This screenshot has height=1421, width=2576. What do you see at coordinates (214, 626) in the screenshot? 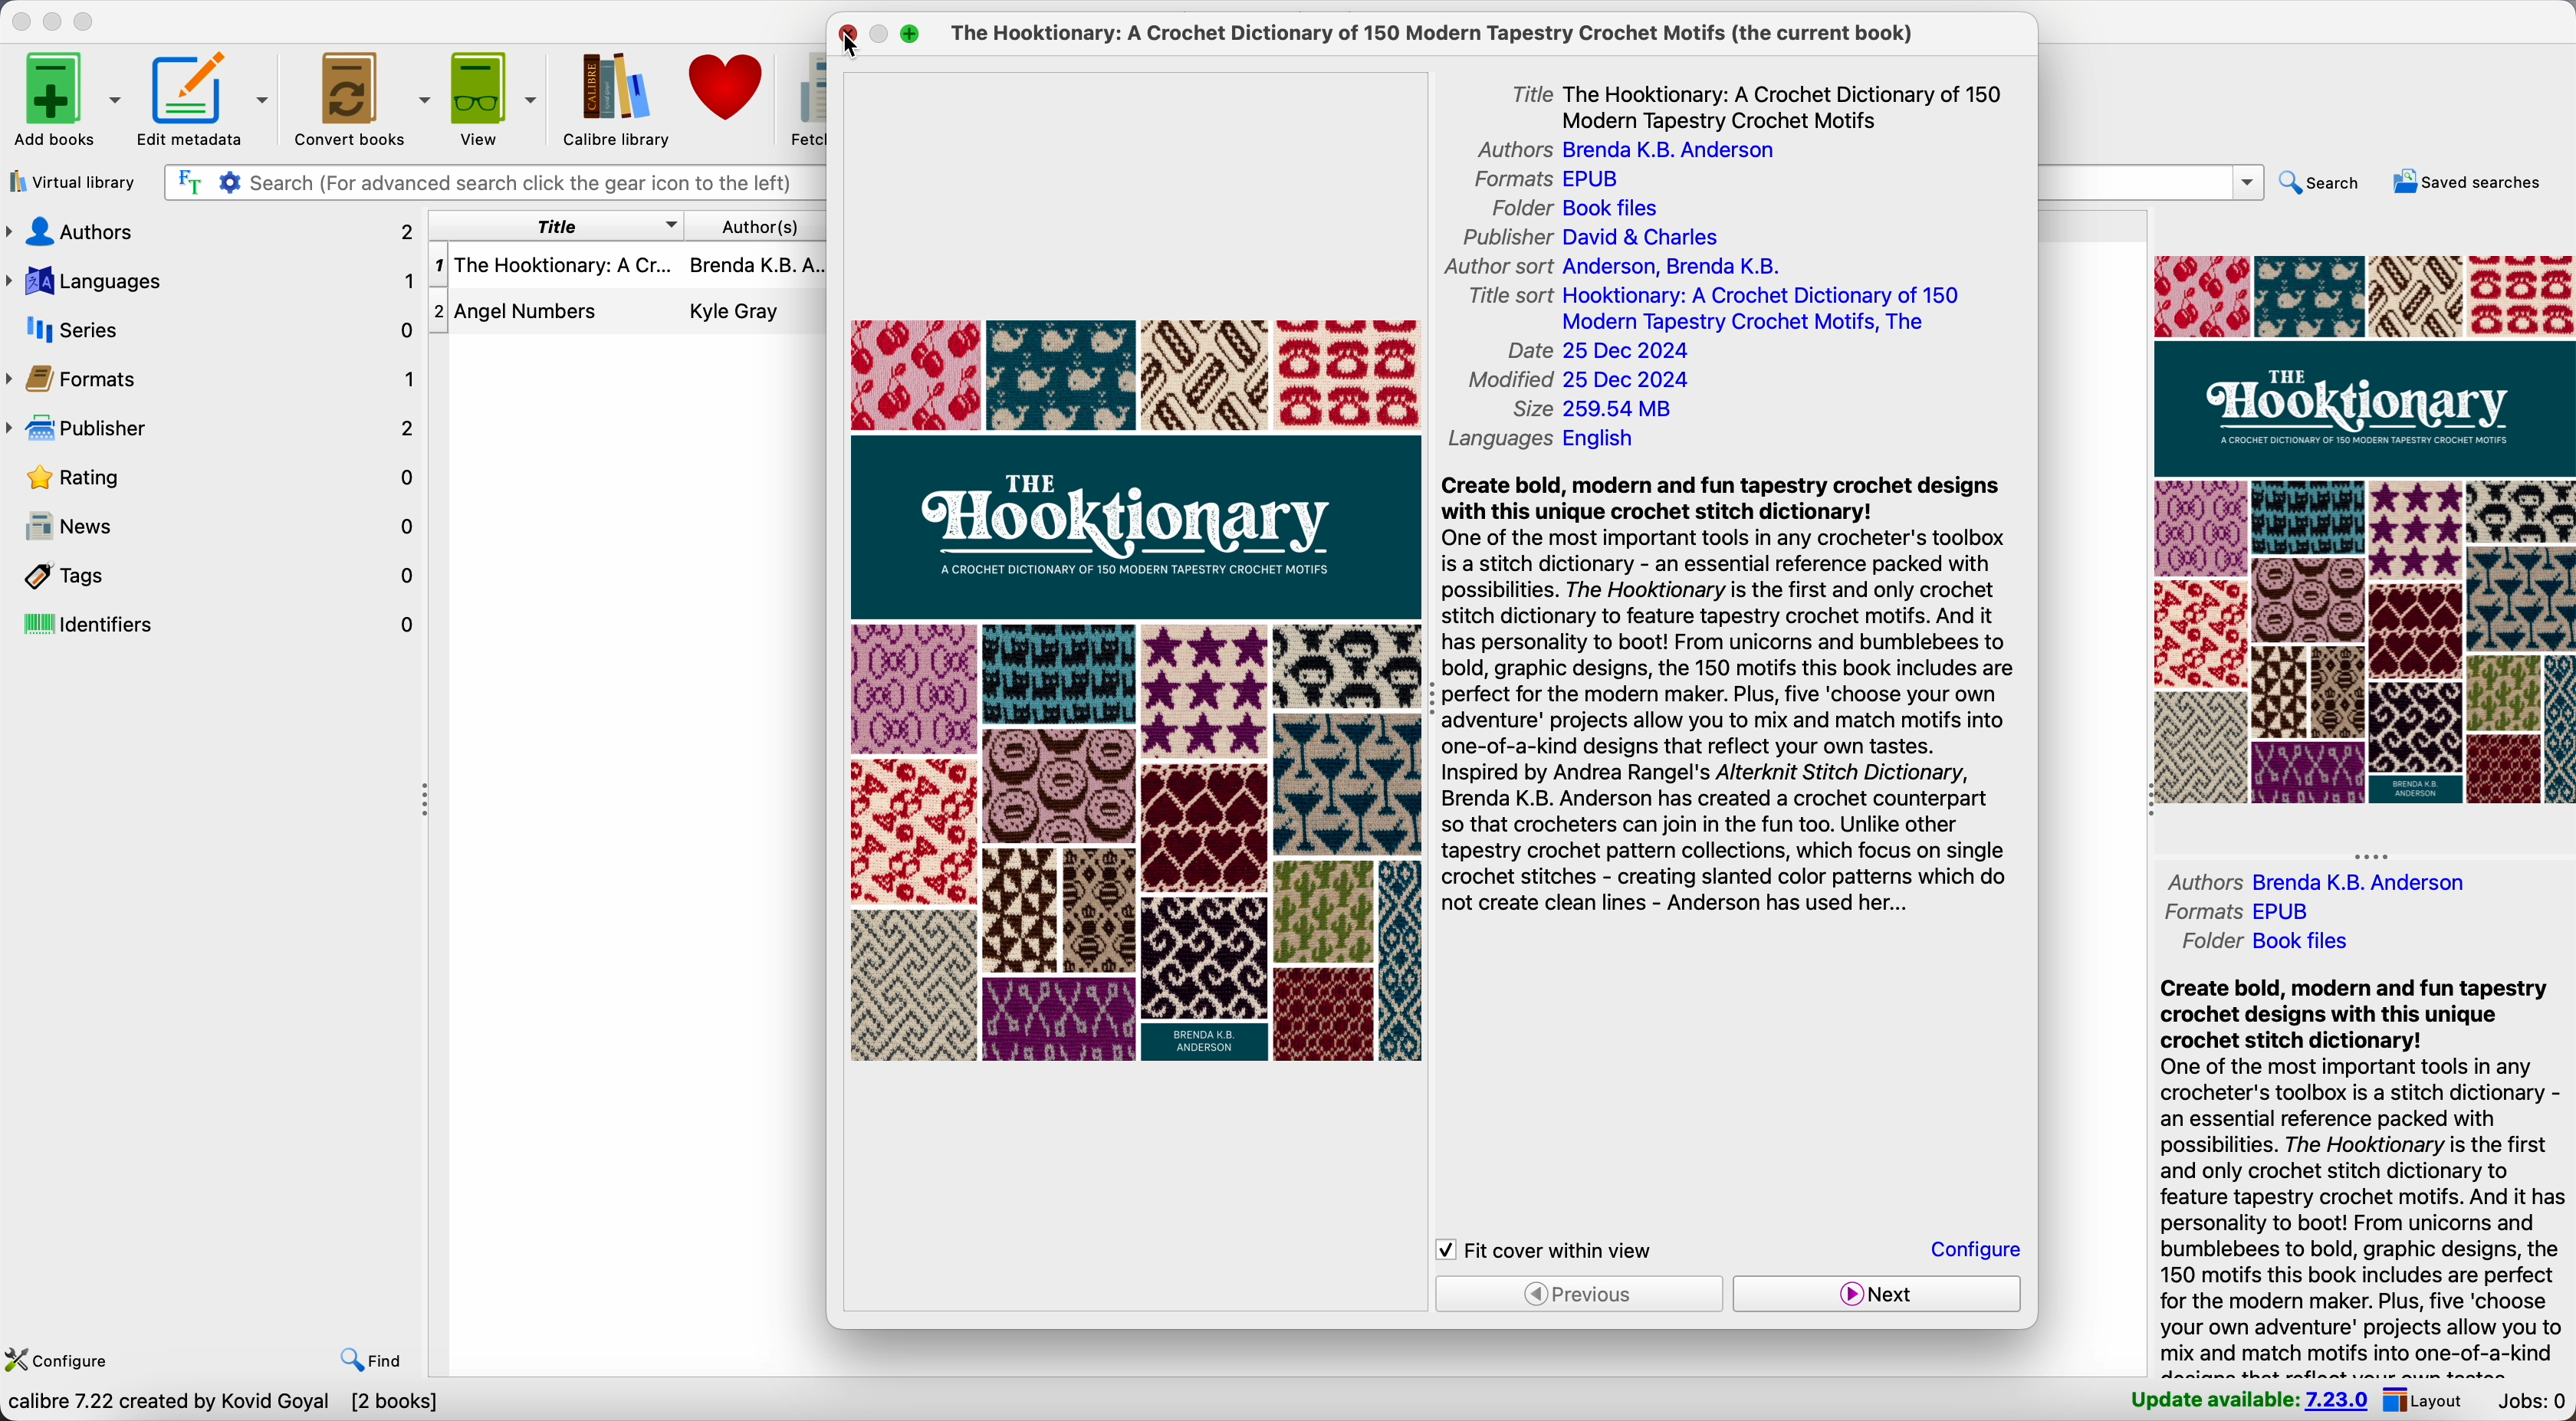
I see `identifiers` at bounding box center [214, 626].